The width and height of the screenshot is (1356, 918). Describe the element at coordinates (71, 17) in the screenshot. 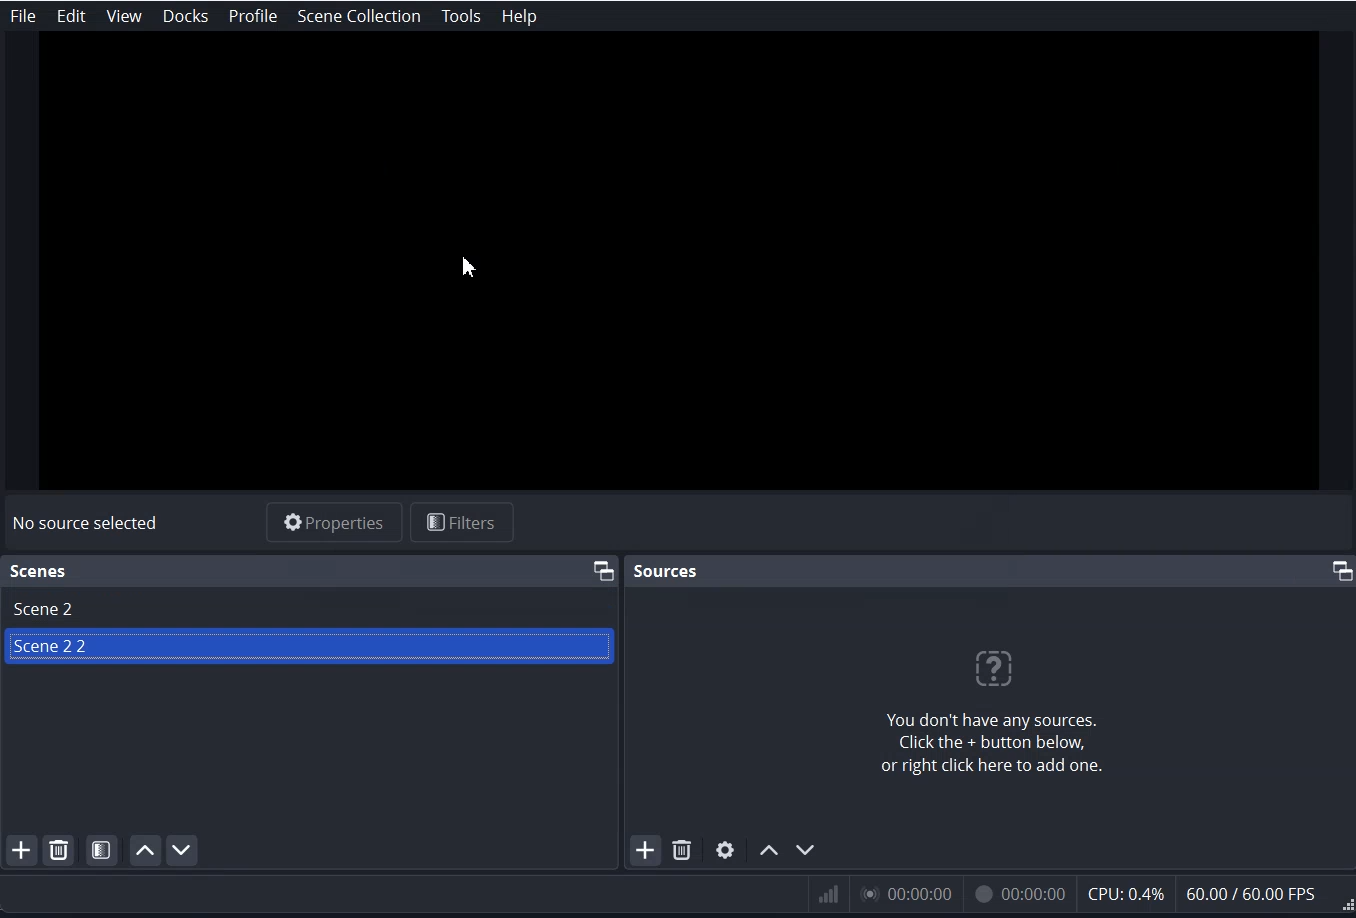

I see `Edit` at that location.